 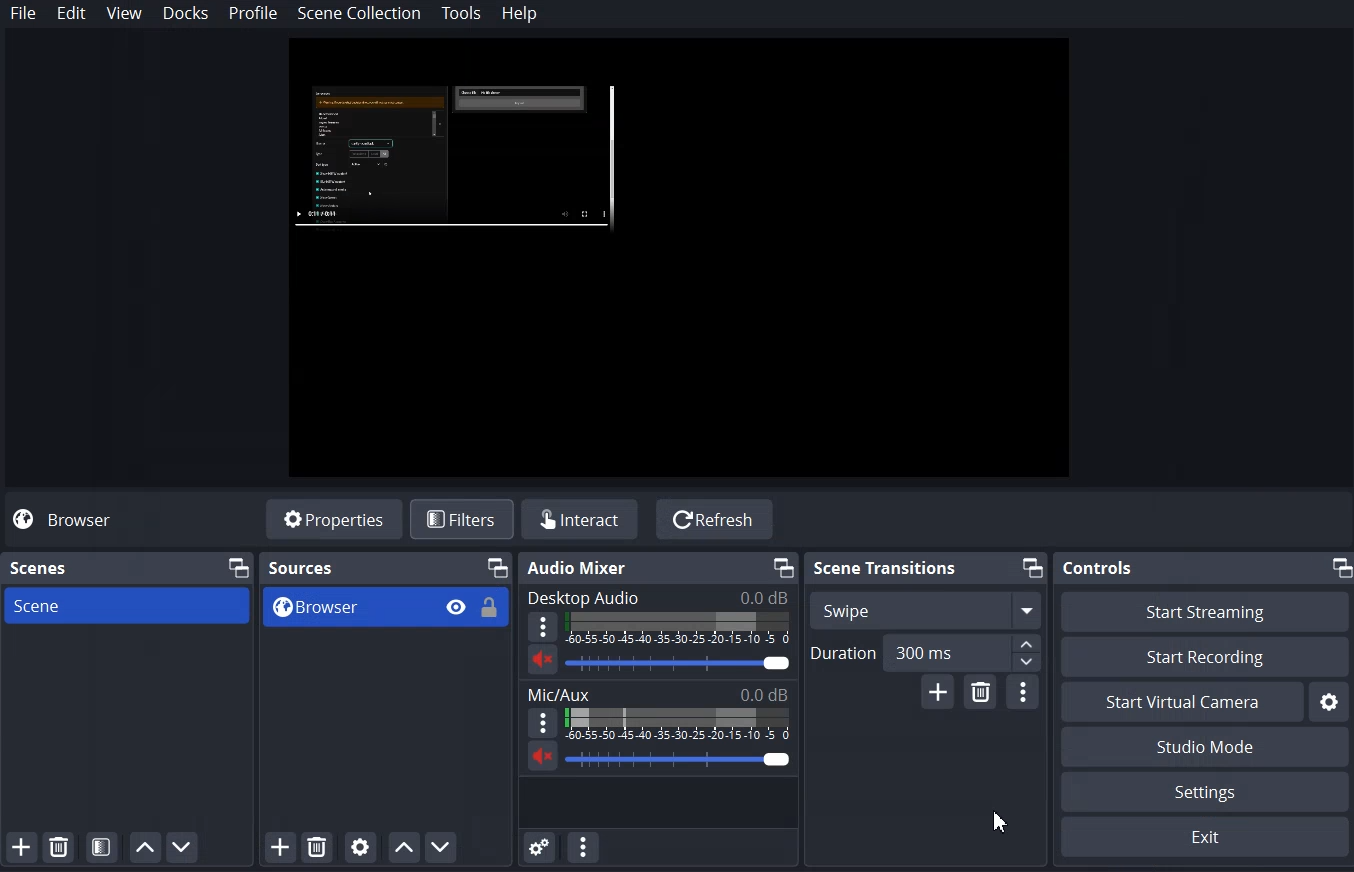 I want to click on View, so click(x=124, y=13).